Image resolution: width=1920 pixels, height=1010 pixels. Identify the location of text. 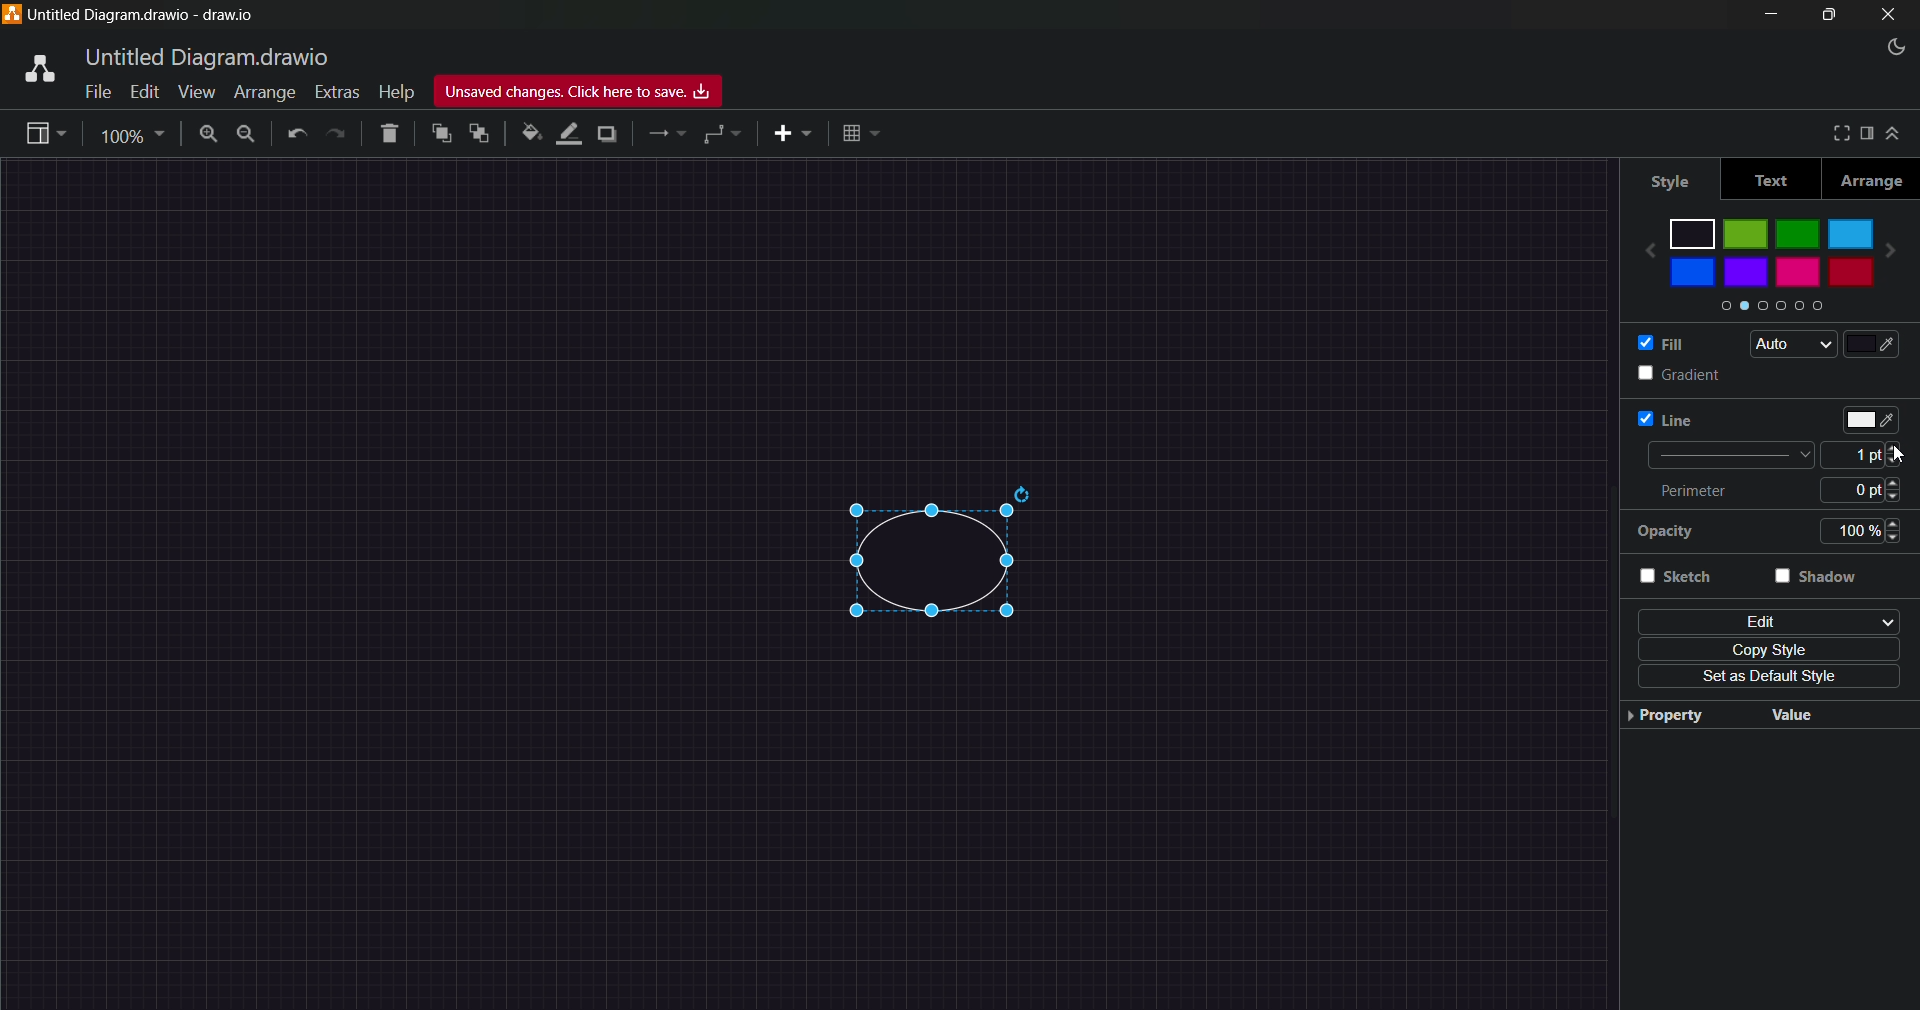
(1783, 179).